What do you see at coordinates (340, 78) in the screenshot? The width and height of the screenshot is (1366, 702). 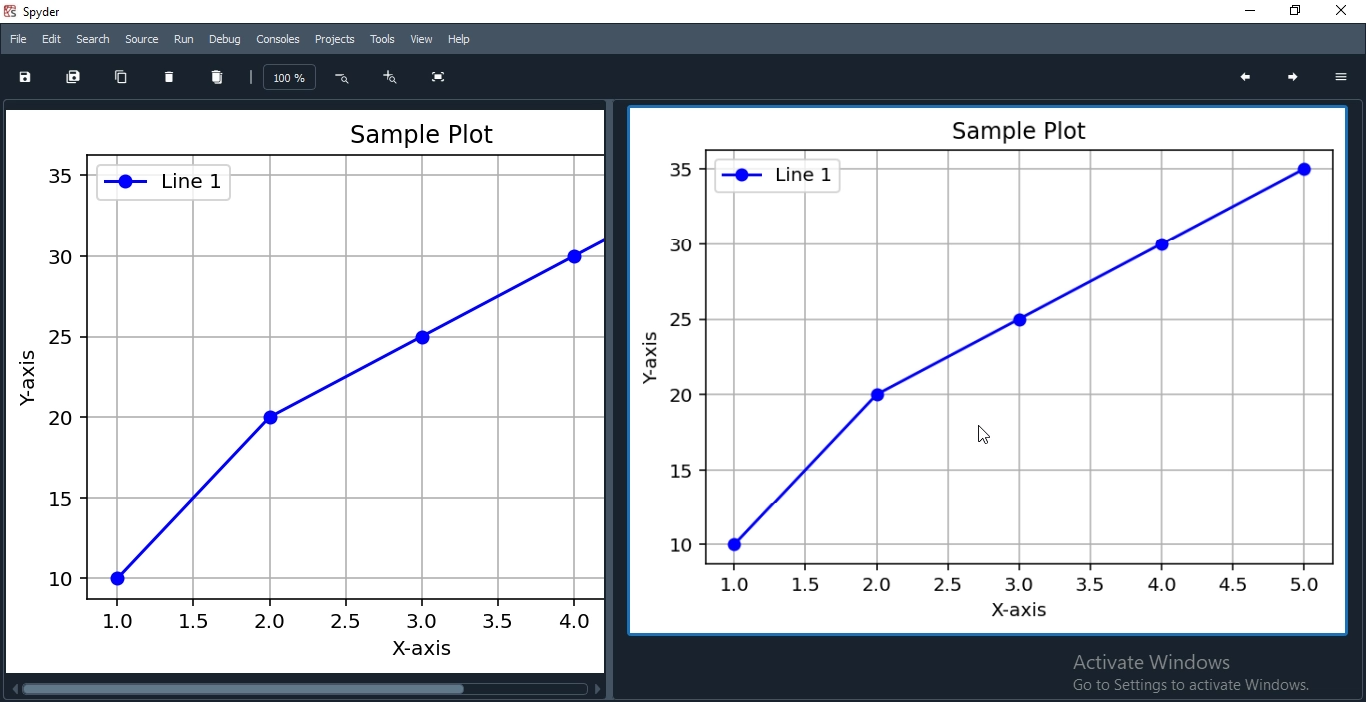 I see `` at bounding box center [340, 78].